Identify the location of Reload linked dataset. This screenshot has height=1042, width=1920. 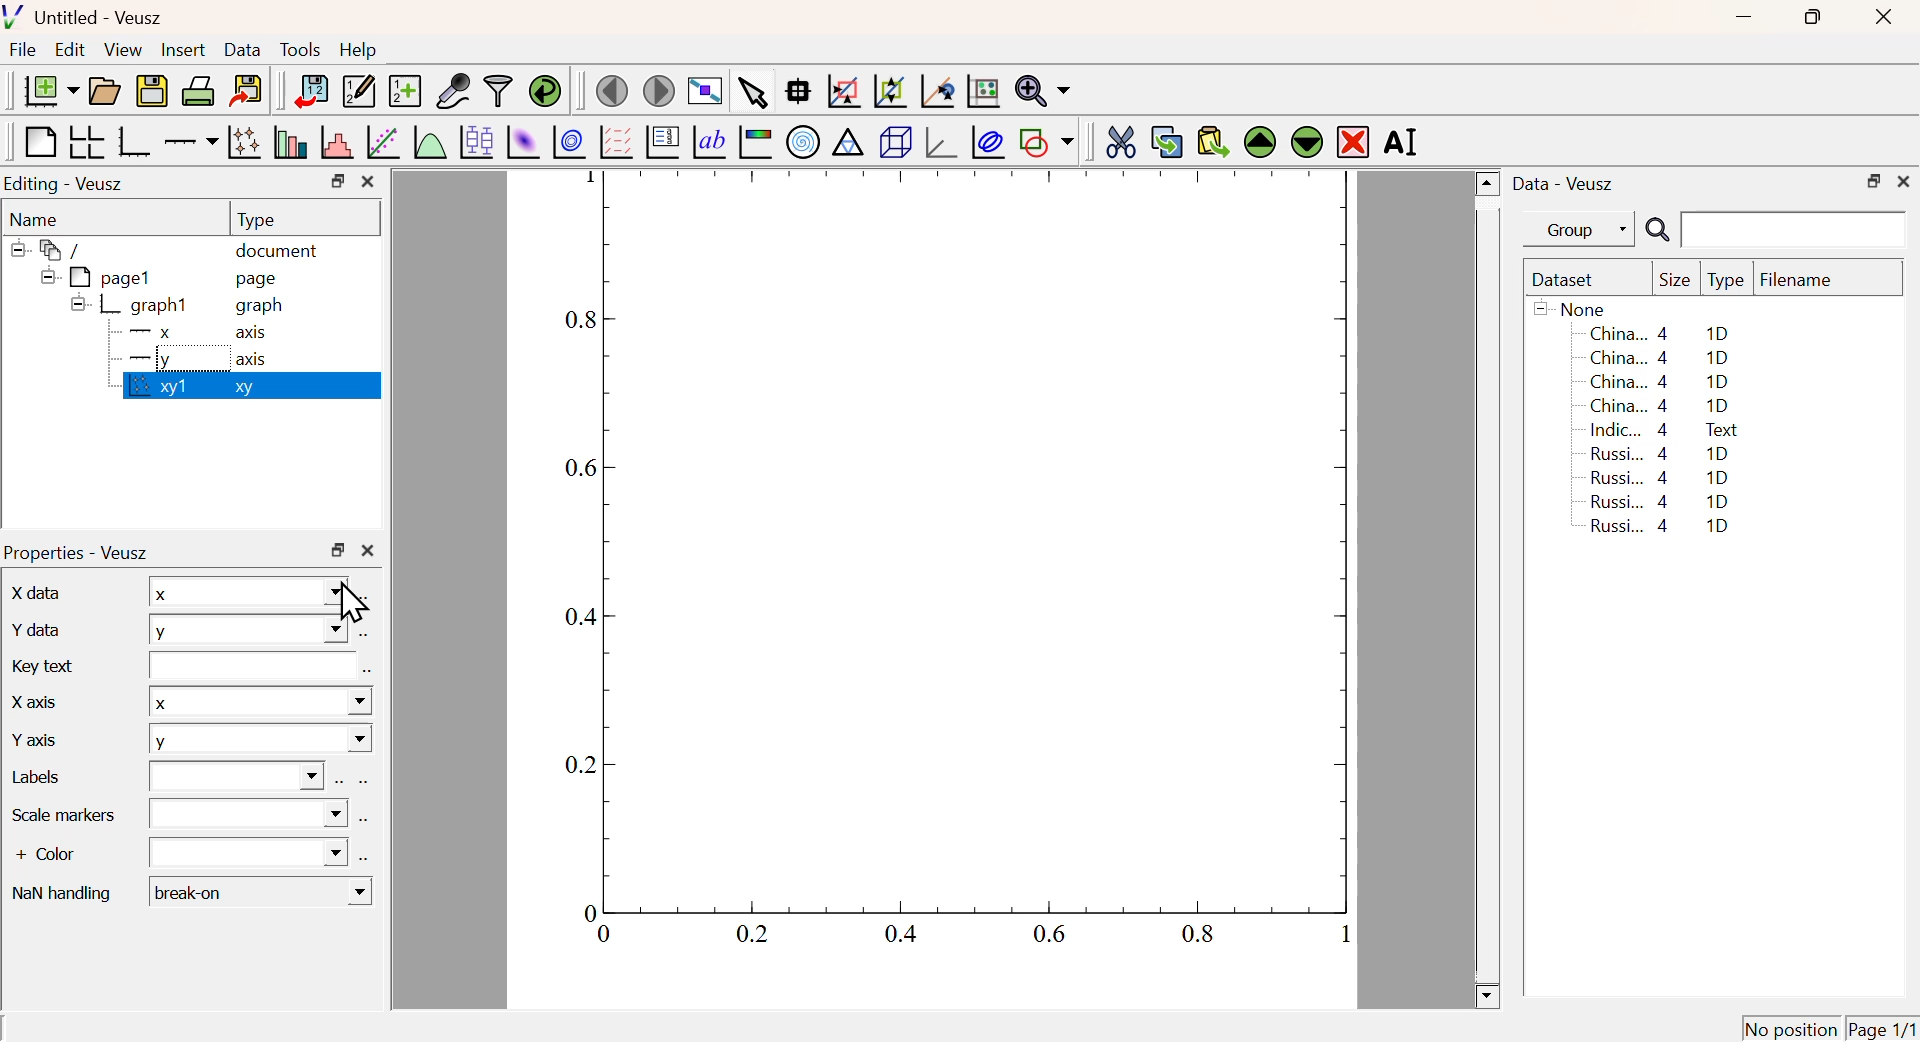
(545, 89).